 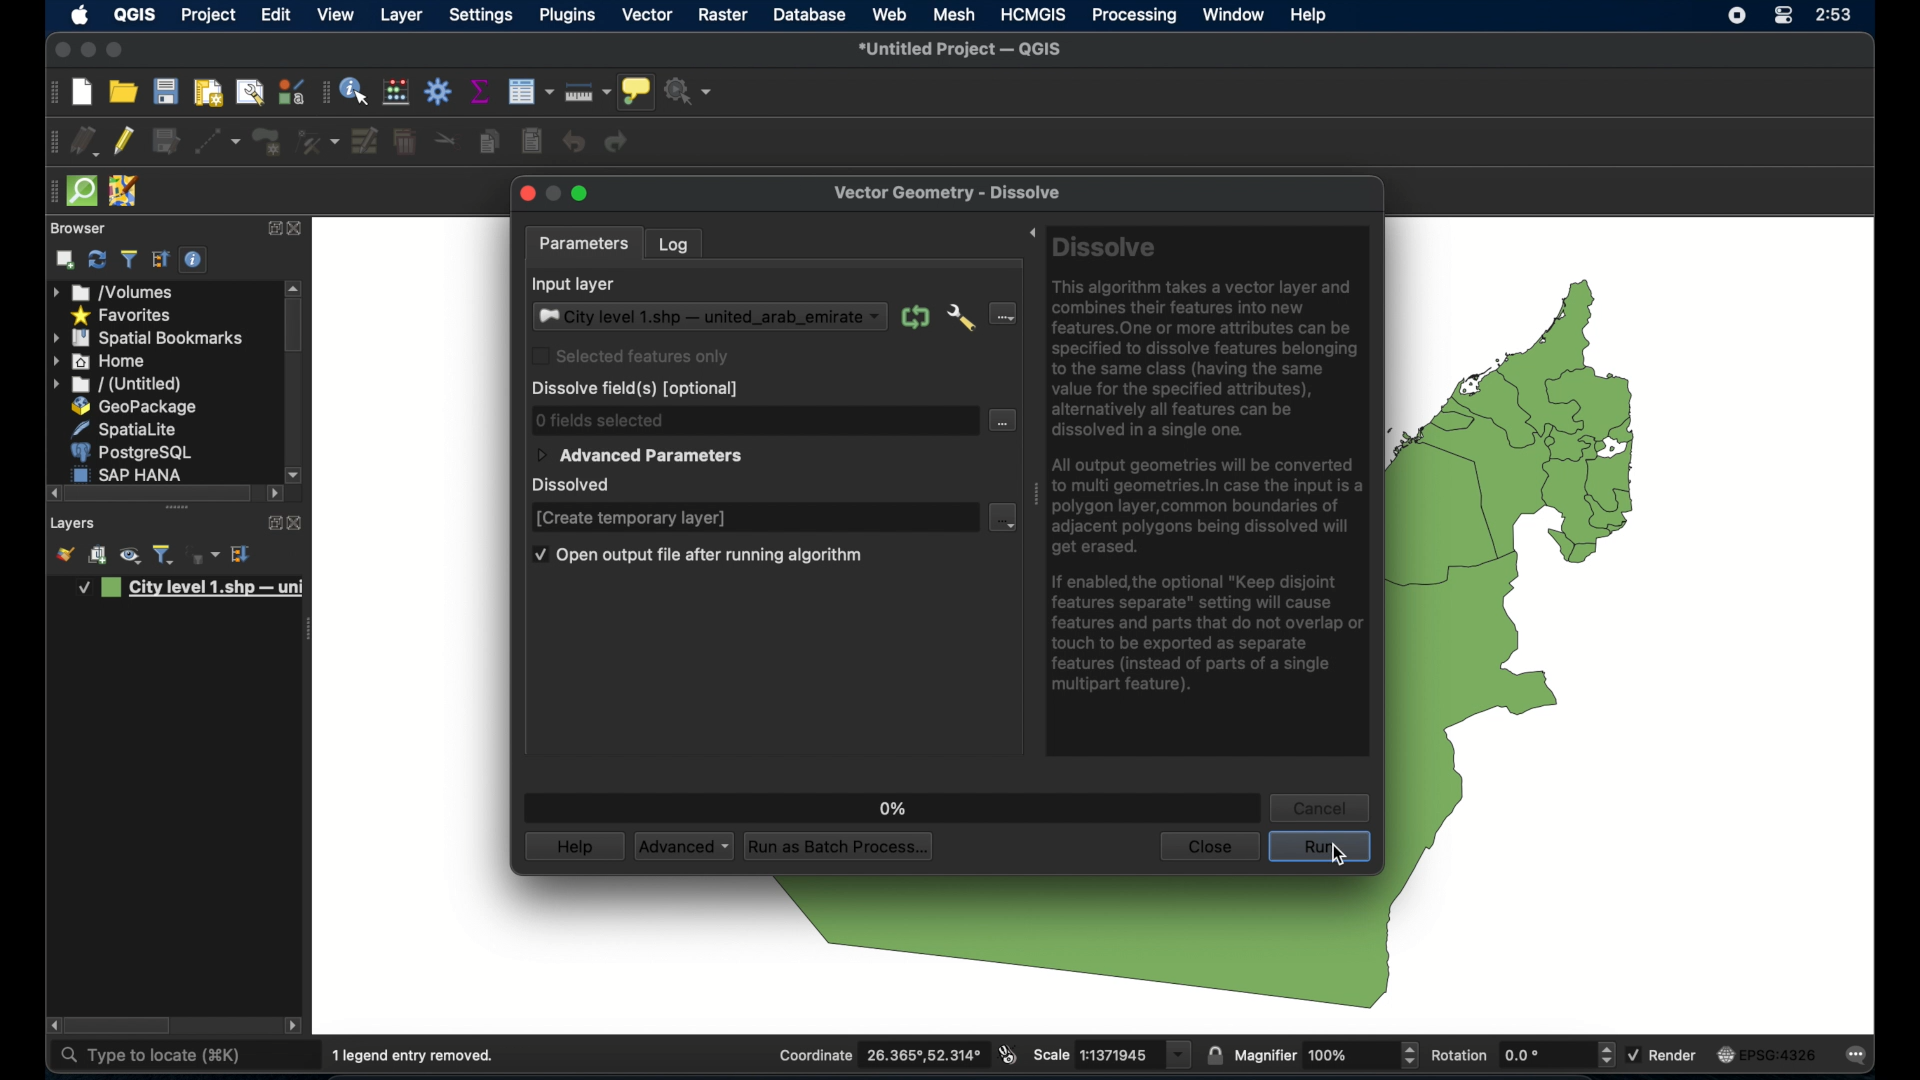 What do you see at coordinates (356, 92) in the screenshot?
I see `identify feature` at bounding box center [356, 92].